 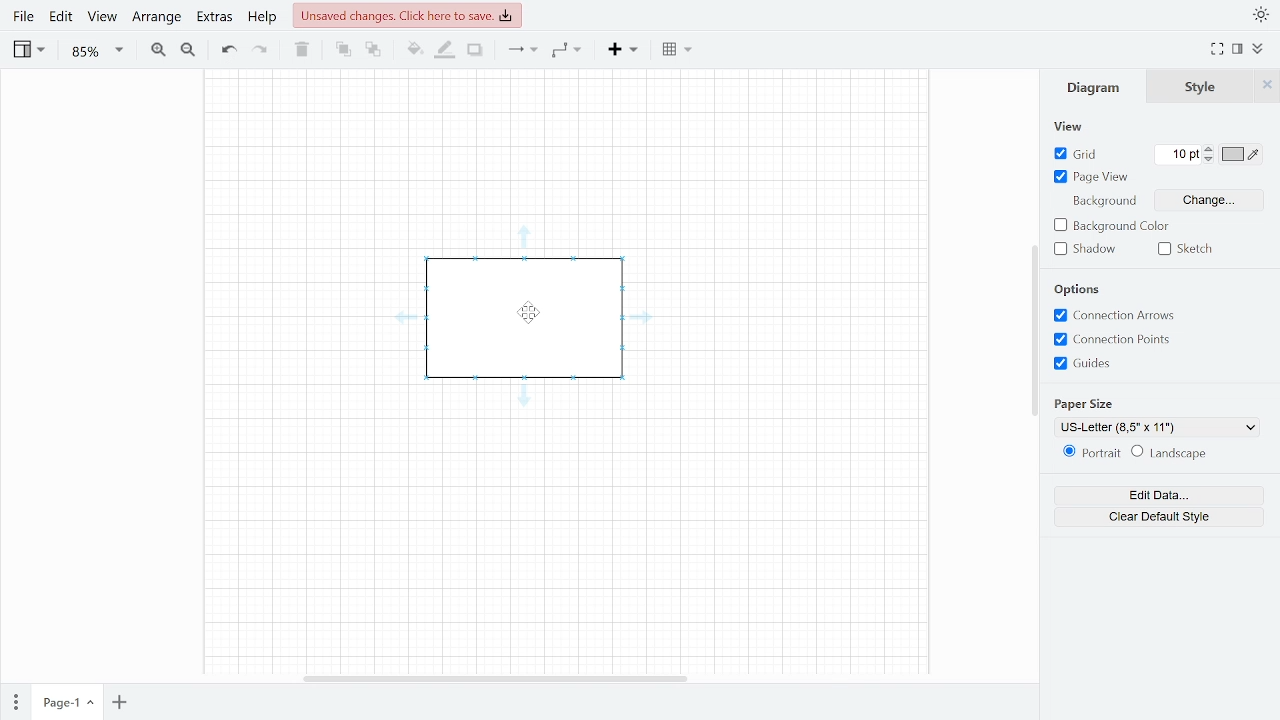 I want to click on Options, so click(x=1079, y=289).